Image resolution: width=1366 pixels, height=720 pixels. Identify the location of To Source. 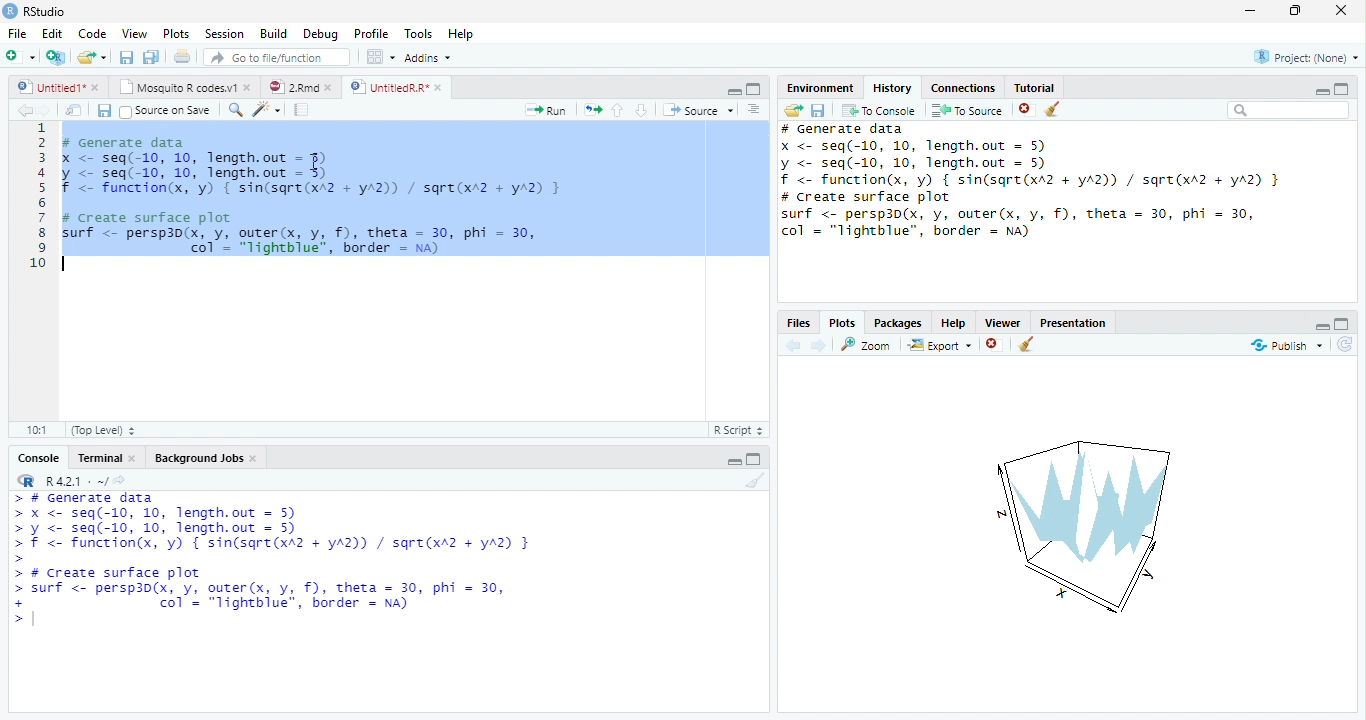
(966, 110).